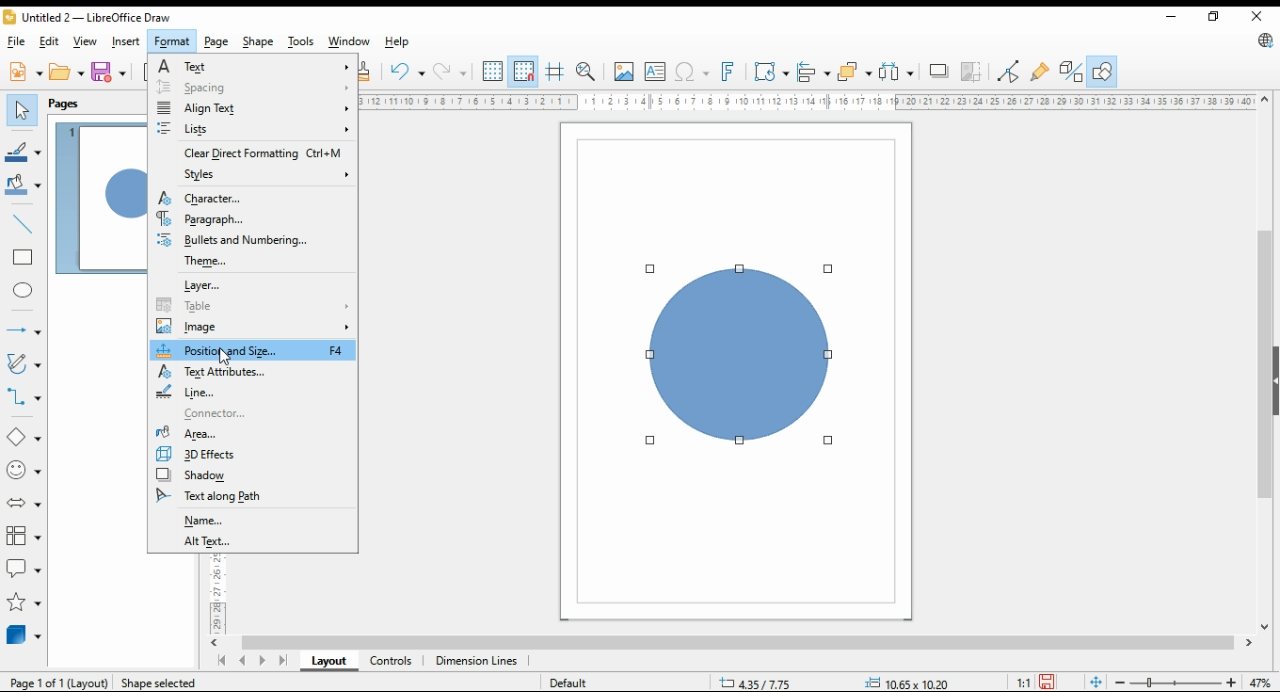  Describe the element at coordinates (224, 660) in the screenshot. I see `first page` at that location.